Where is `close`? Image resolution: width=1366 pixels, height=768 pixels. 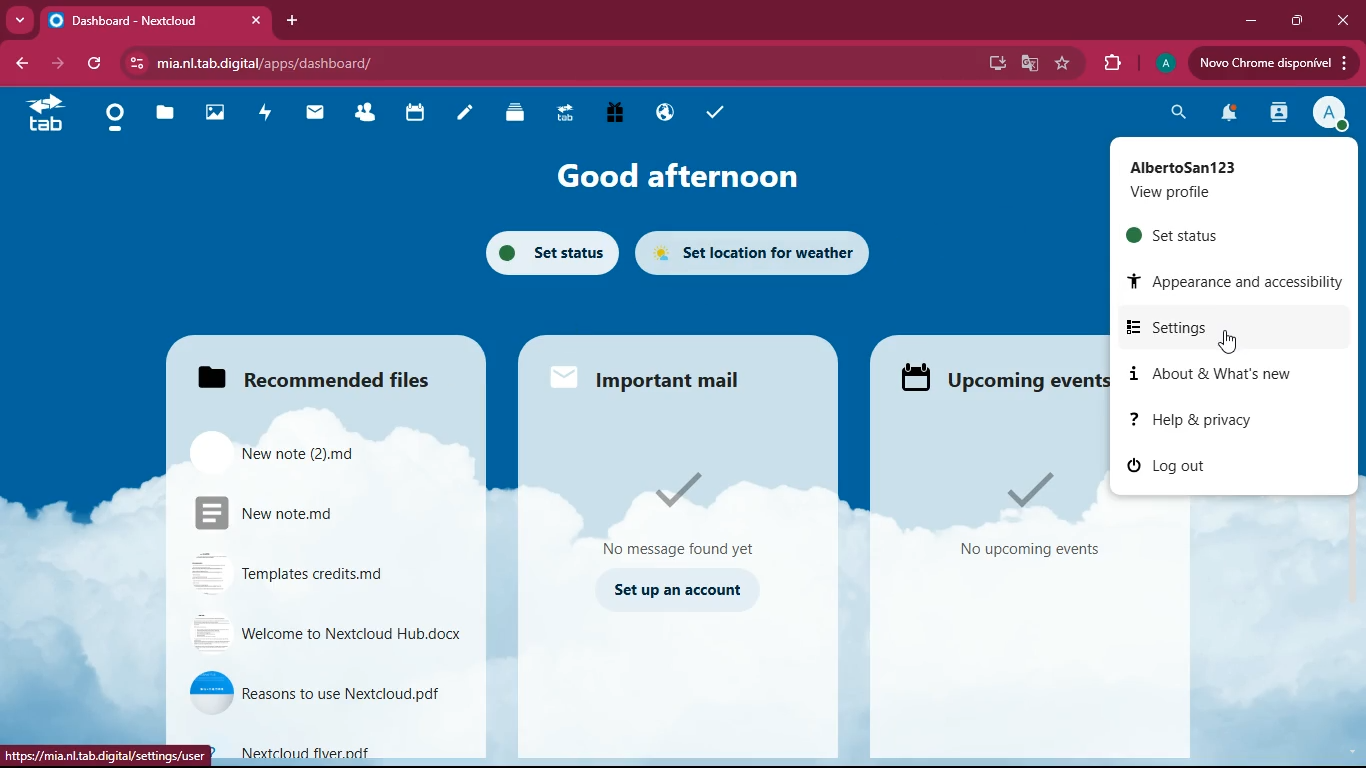 close is located at coordinates (1343, 19).